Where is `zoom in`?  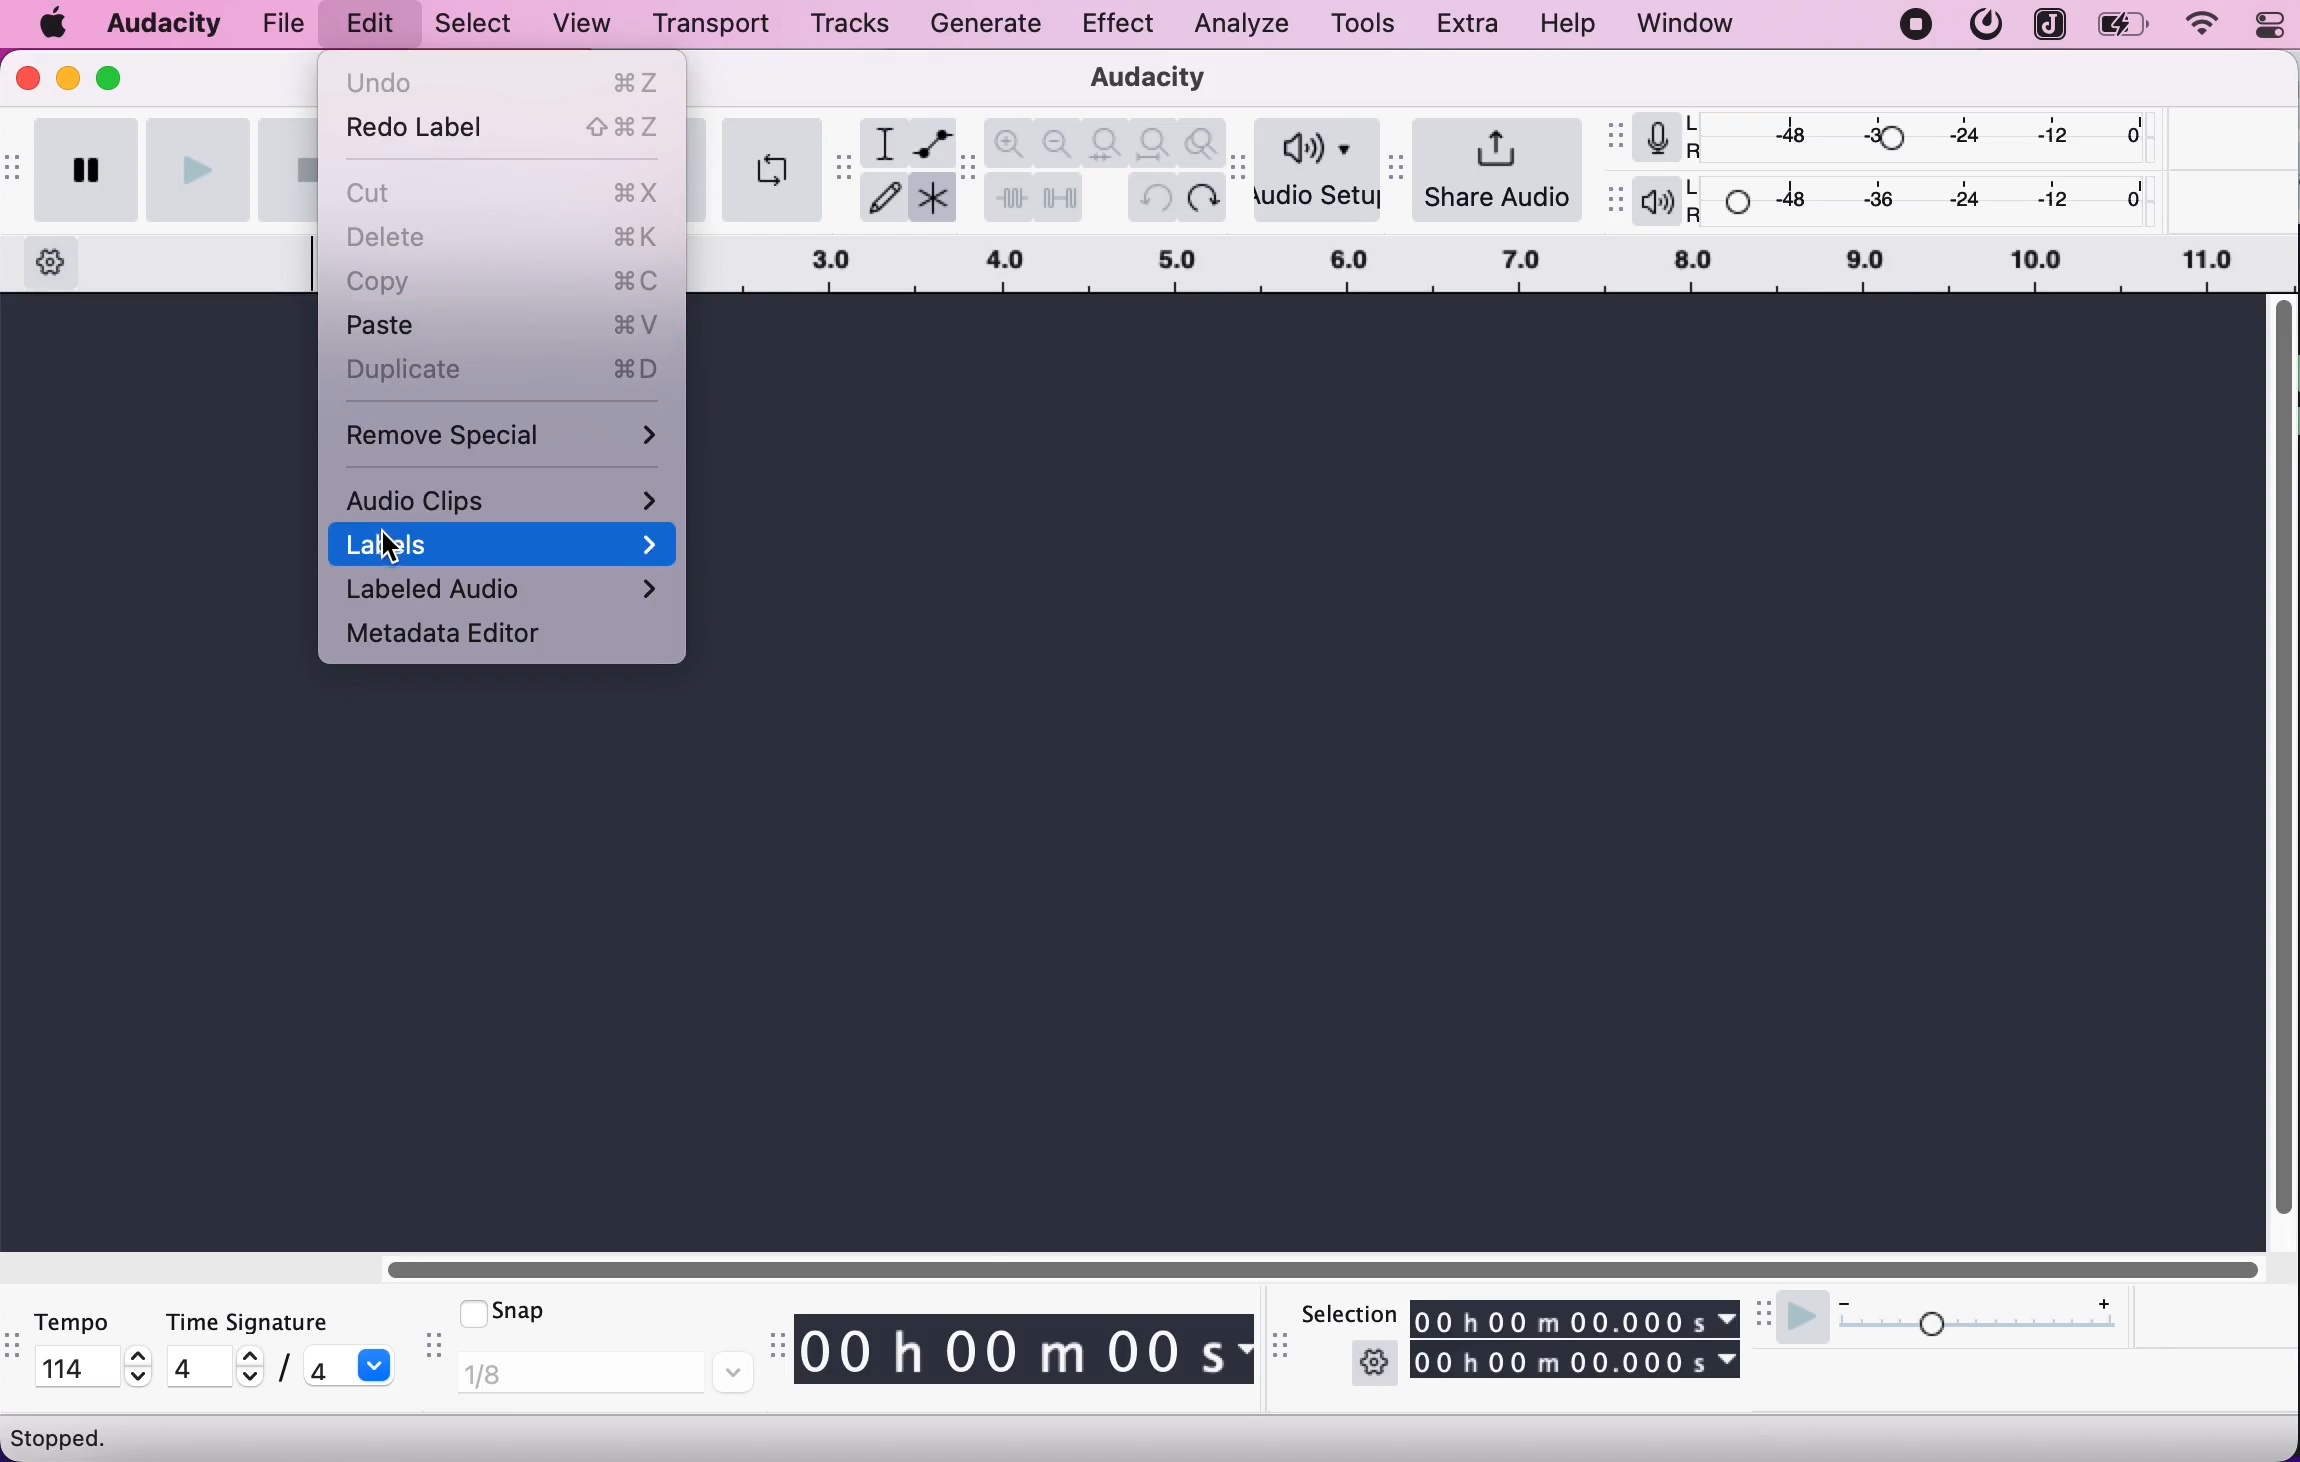 zoom in is located at coordinates (1011, 142).